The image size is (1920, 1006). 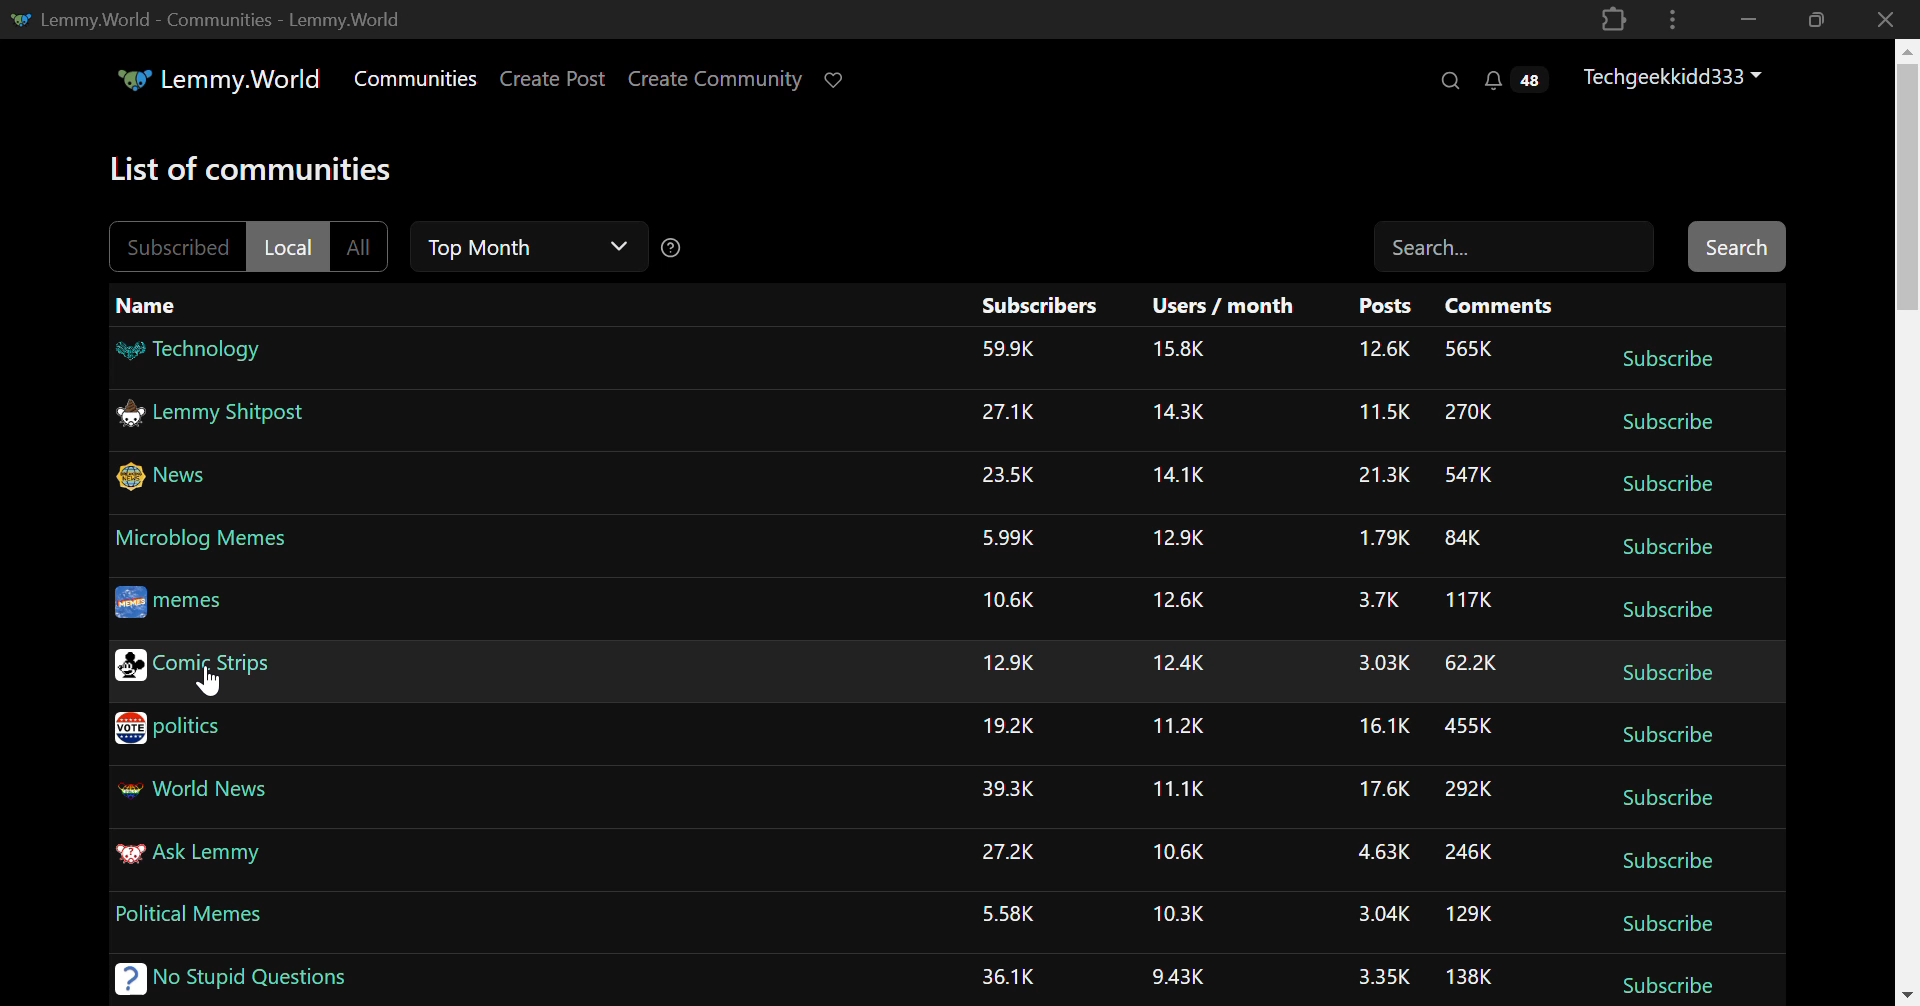 I want to click on 11.1K, so click(x=1176, y=788).